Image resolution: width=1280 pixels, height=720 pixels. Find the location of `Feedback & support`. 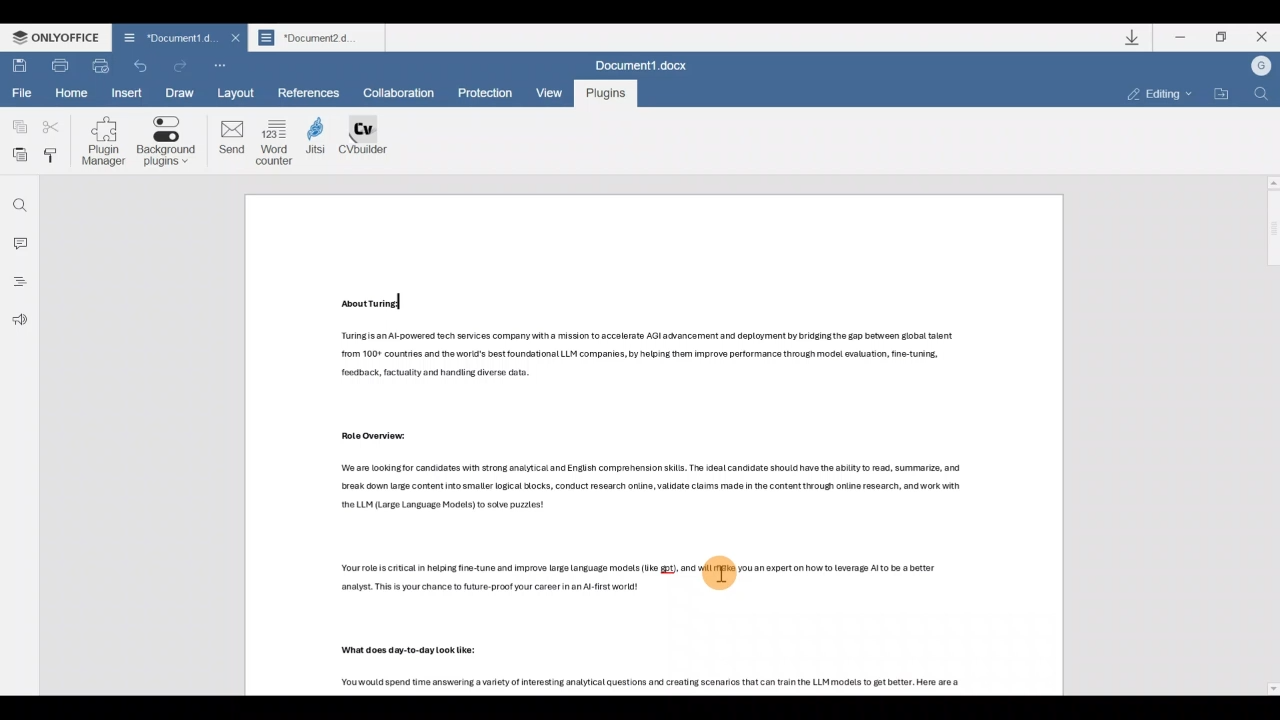

Feedback & support is located at coordinates (18, 323).